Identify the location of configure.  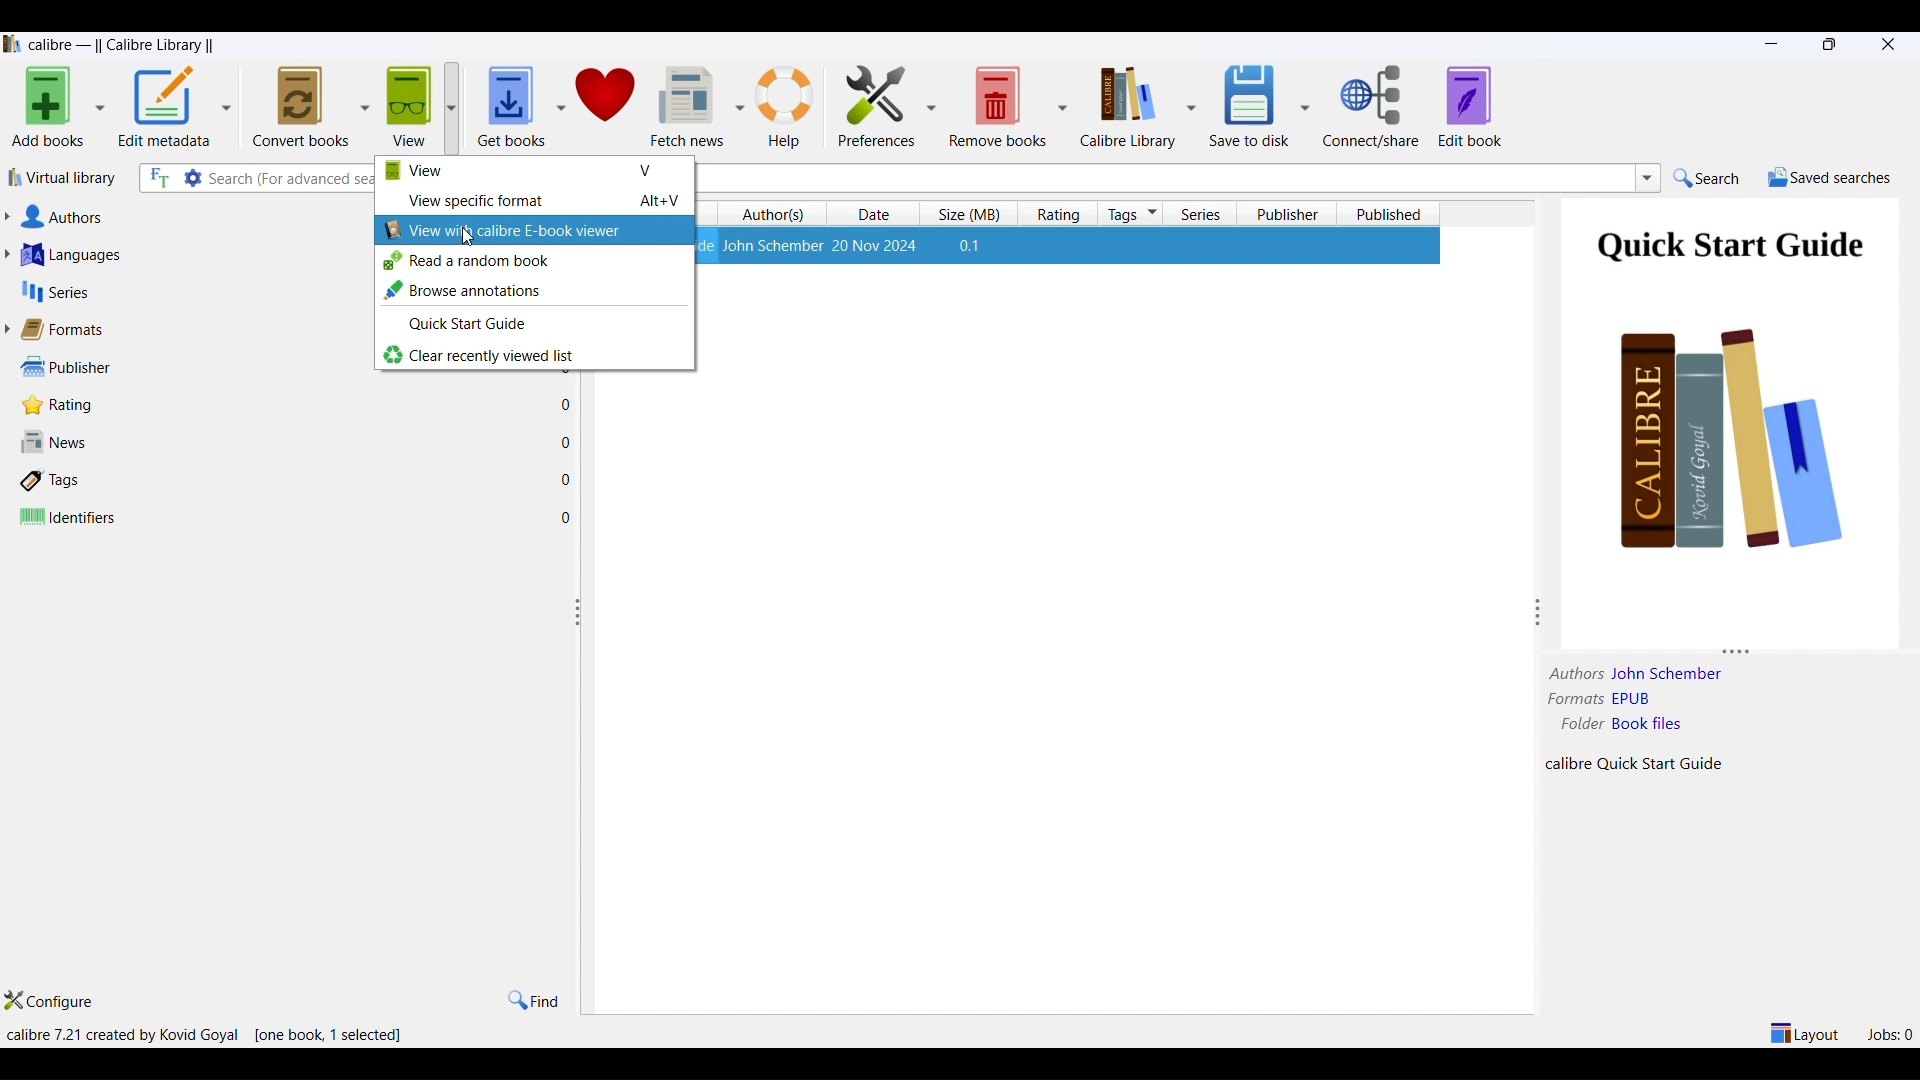
(55, 1003).